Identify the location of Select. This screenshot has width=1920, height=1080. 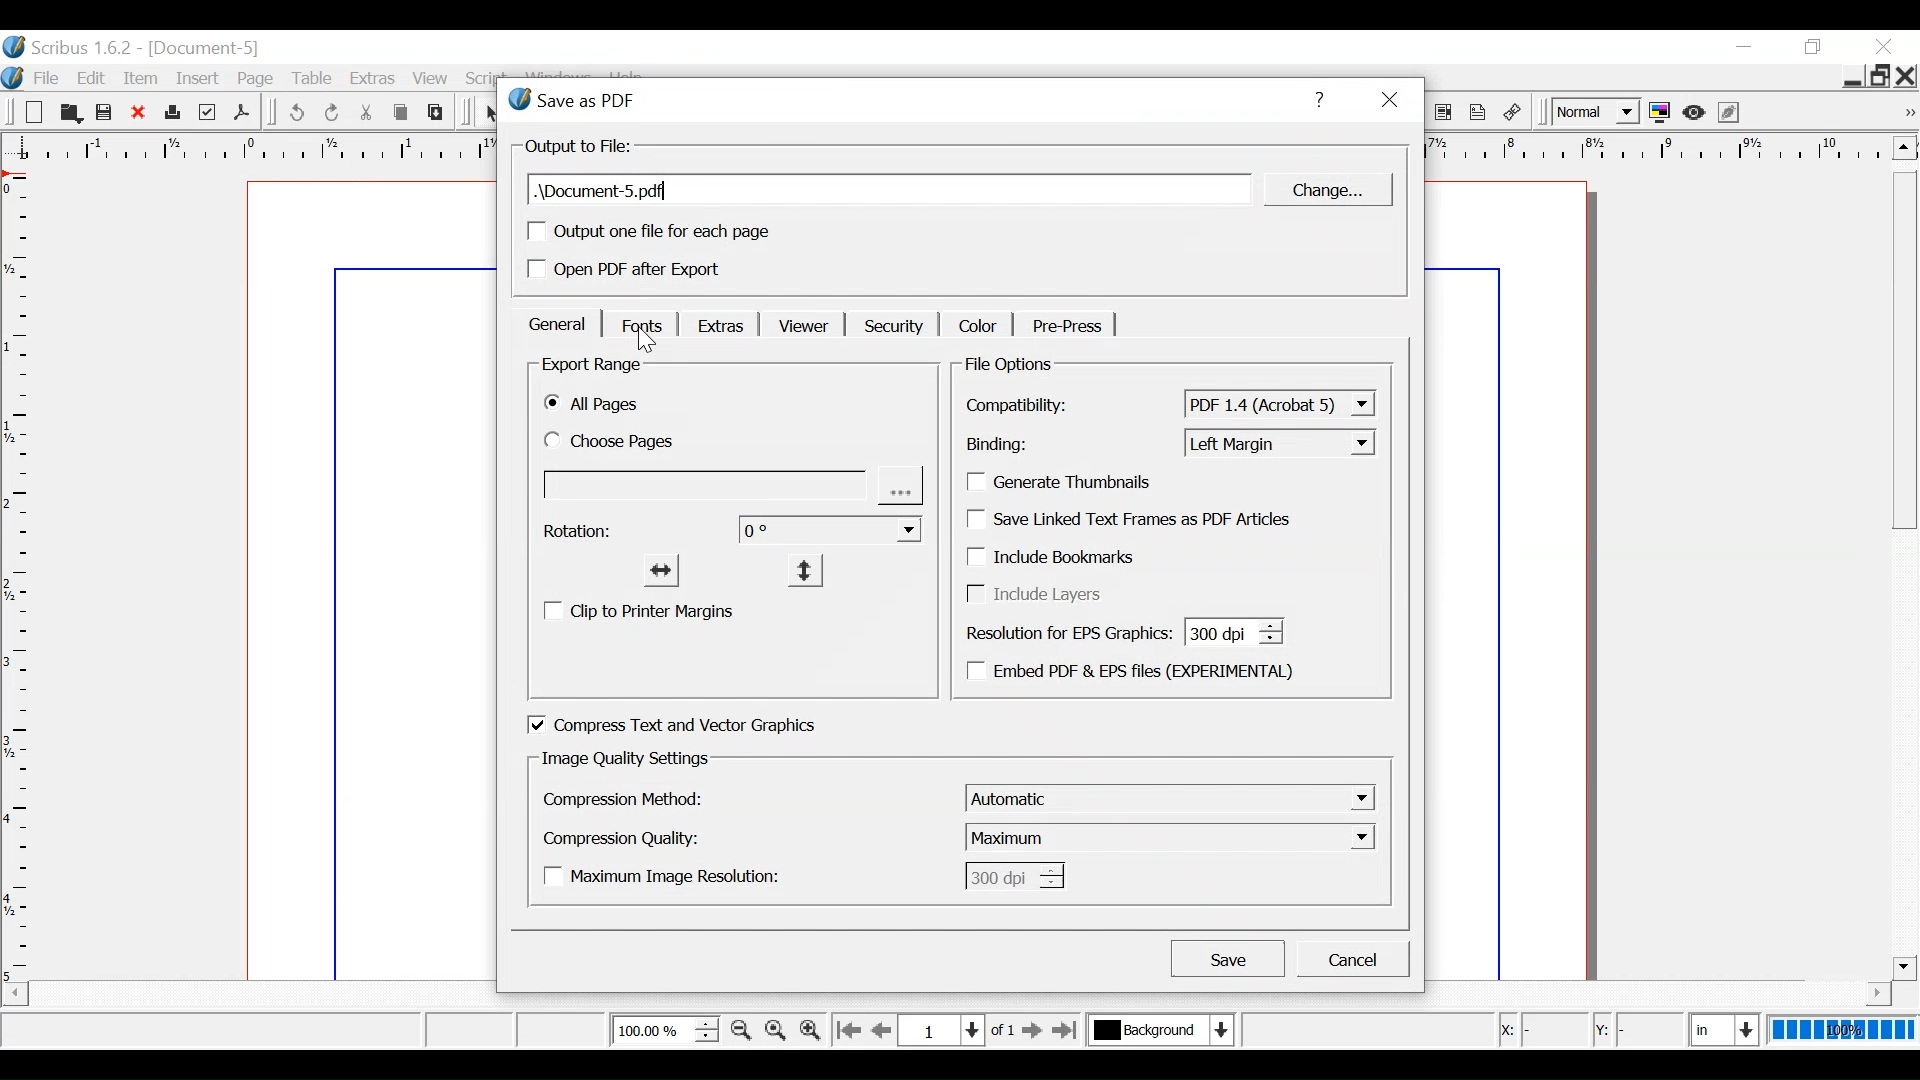
(493, 114).